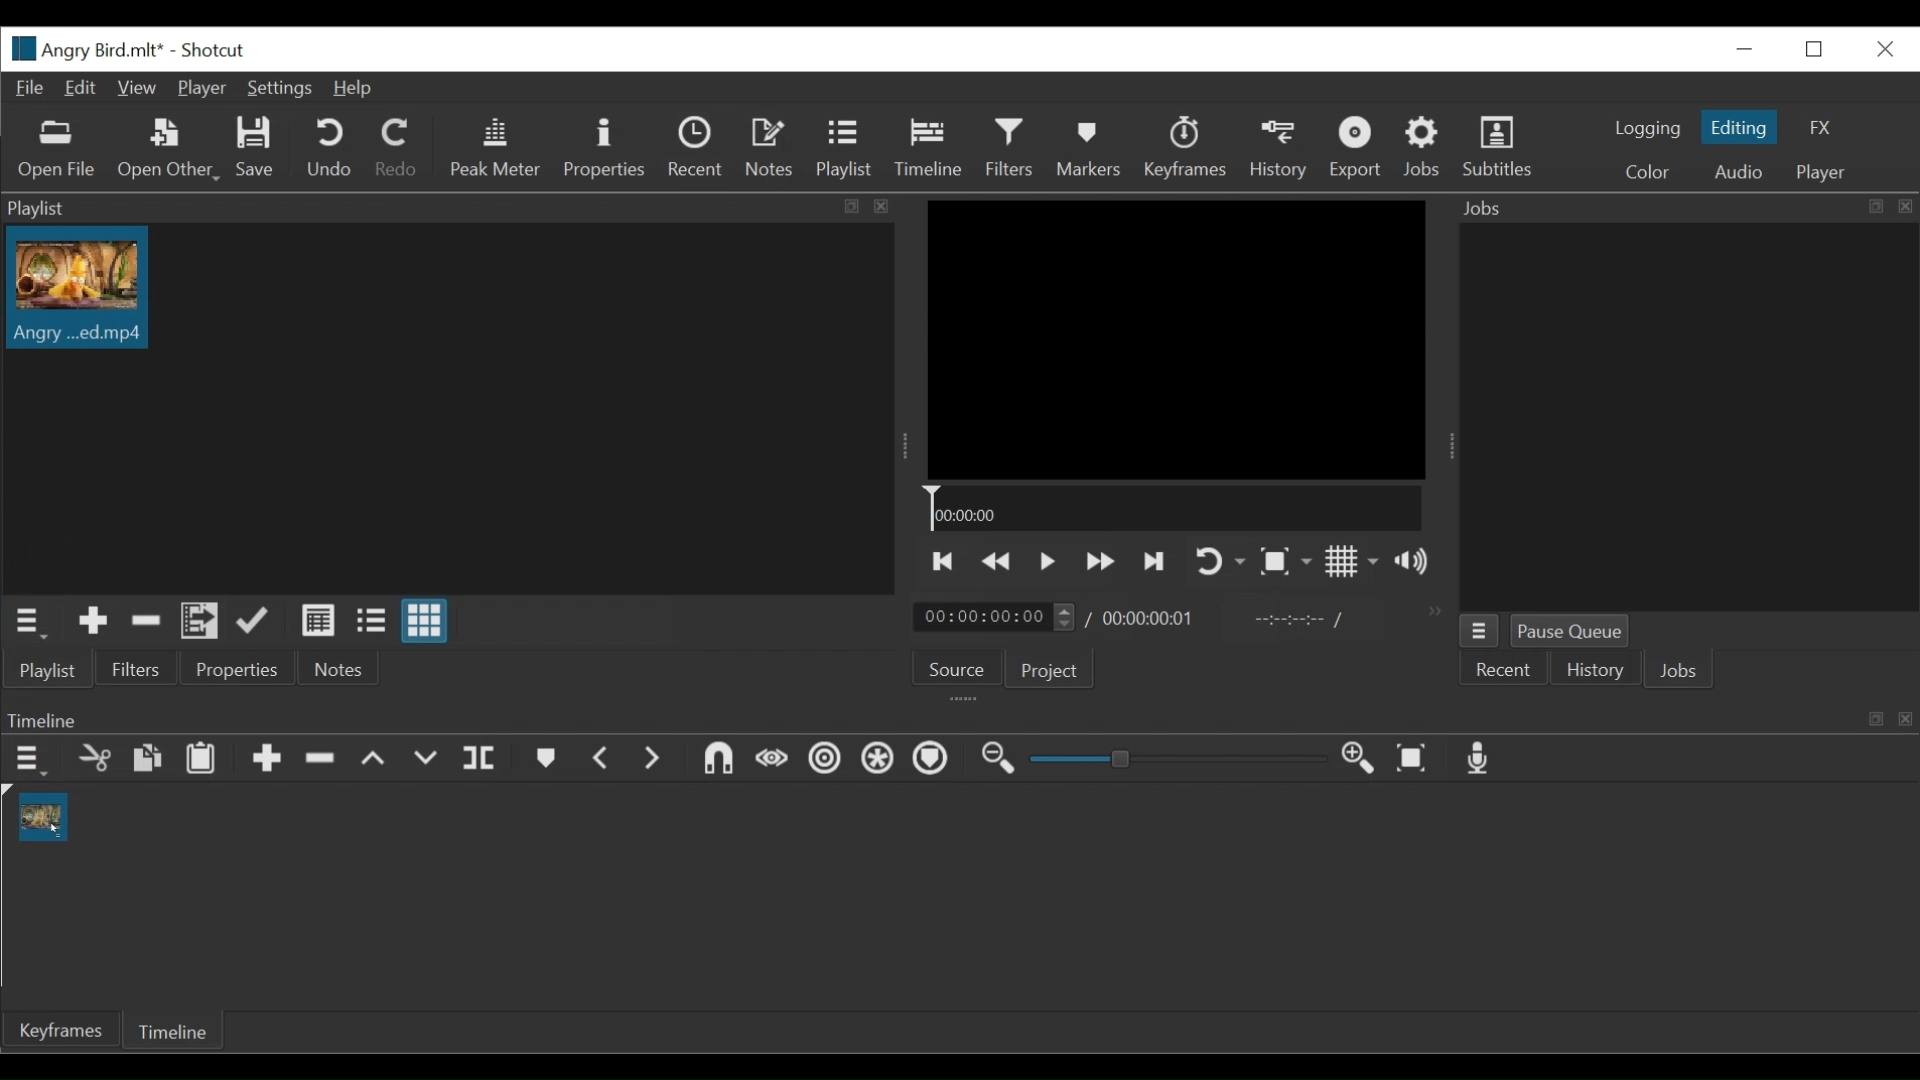 This screenshot has width=1920, height=1080. Describe the element at coordinates (655, 759) in the screenshot. I see `Next Marker` at that location.